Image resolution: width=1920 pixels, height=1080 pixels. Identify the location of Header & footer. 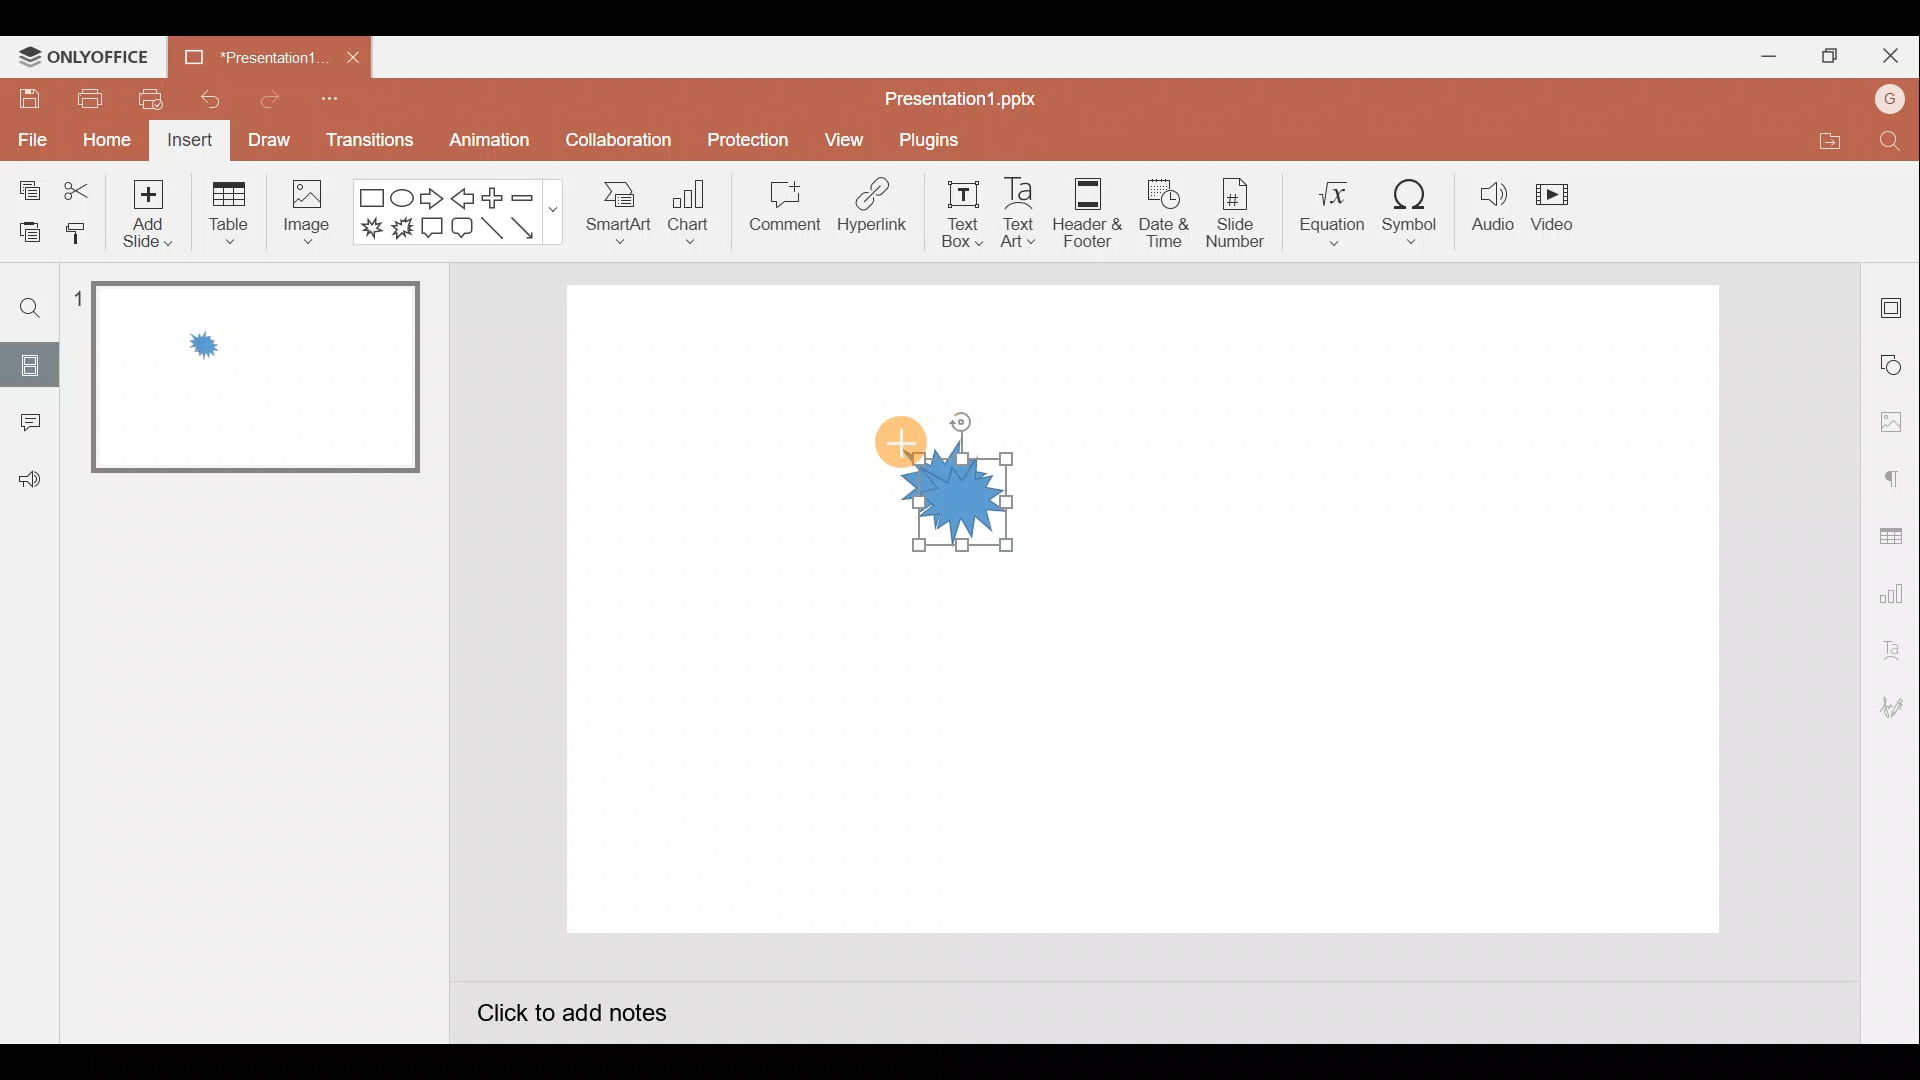
(1087, 213).